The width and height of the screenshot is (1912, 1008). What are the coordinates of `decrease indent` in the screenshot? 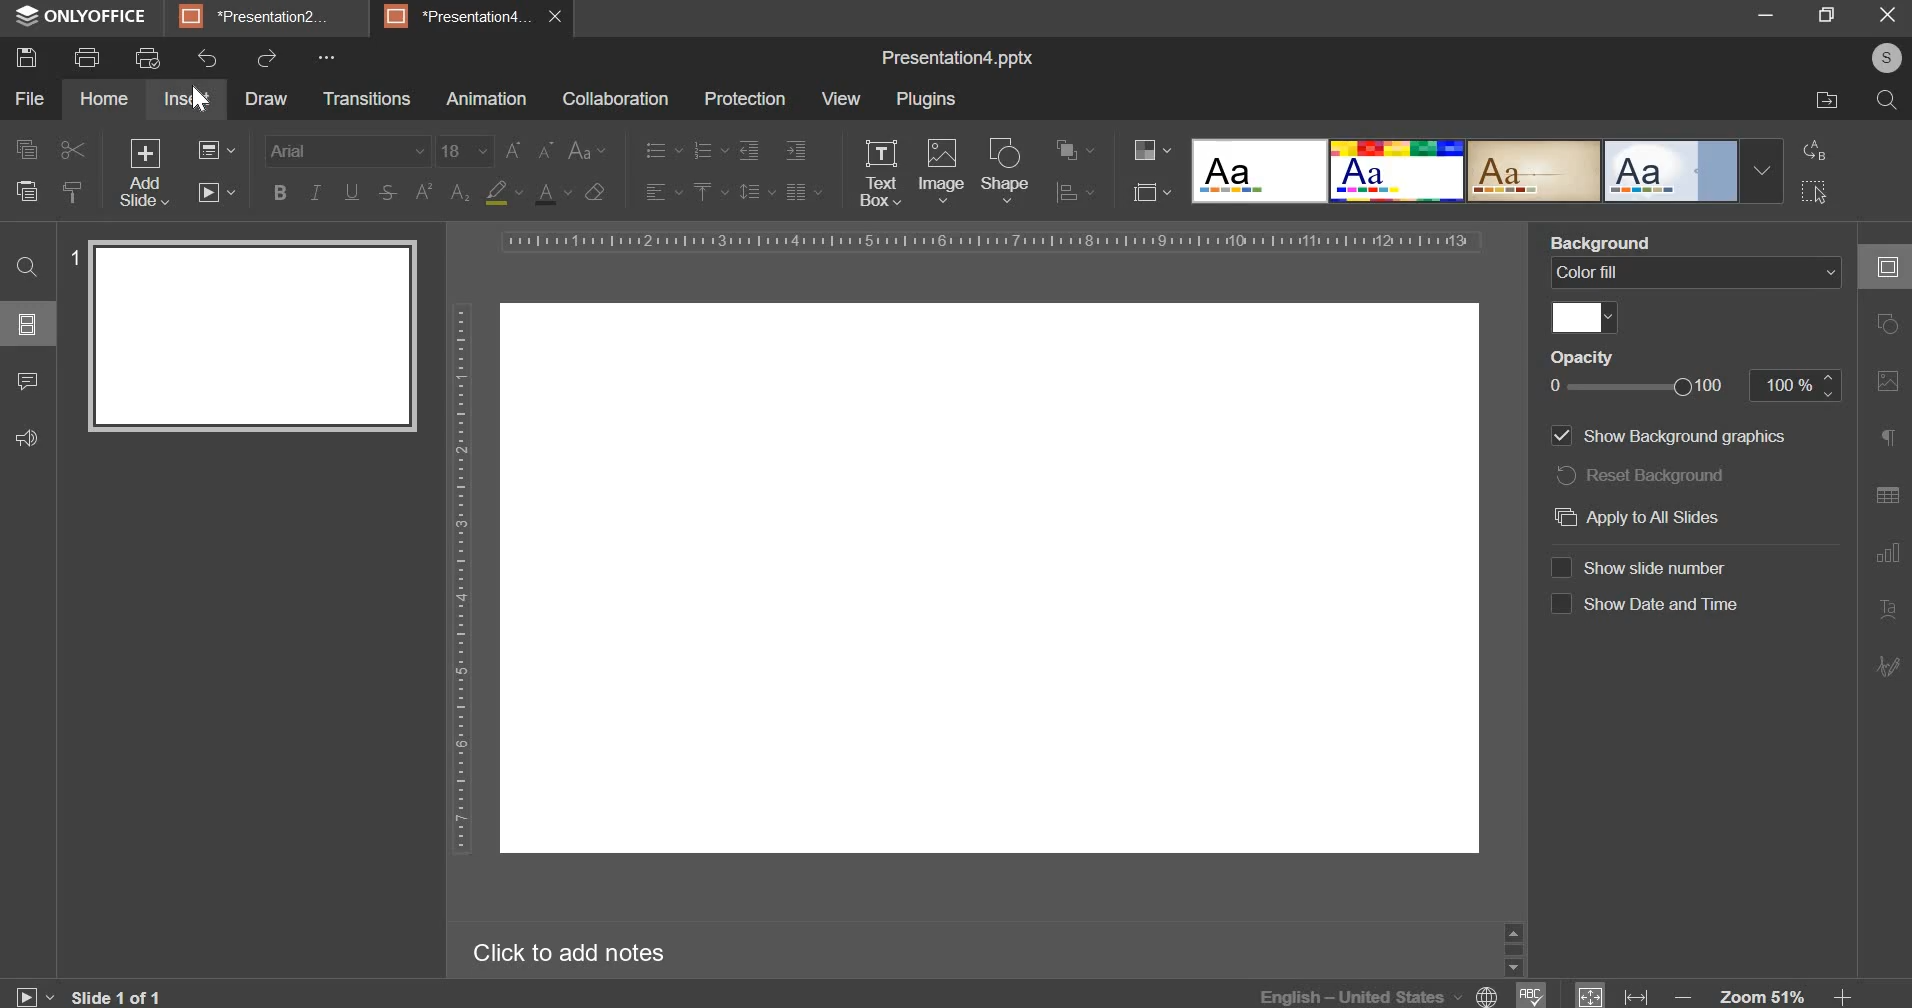 It's located at (748, 148).